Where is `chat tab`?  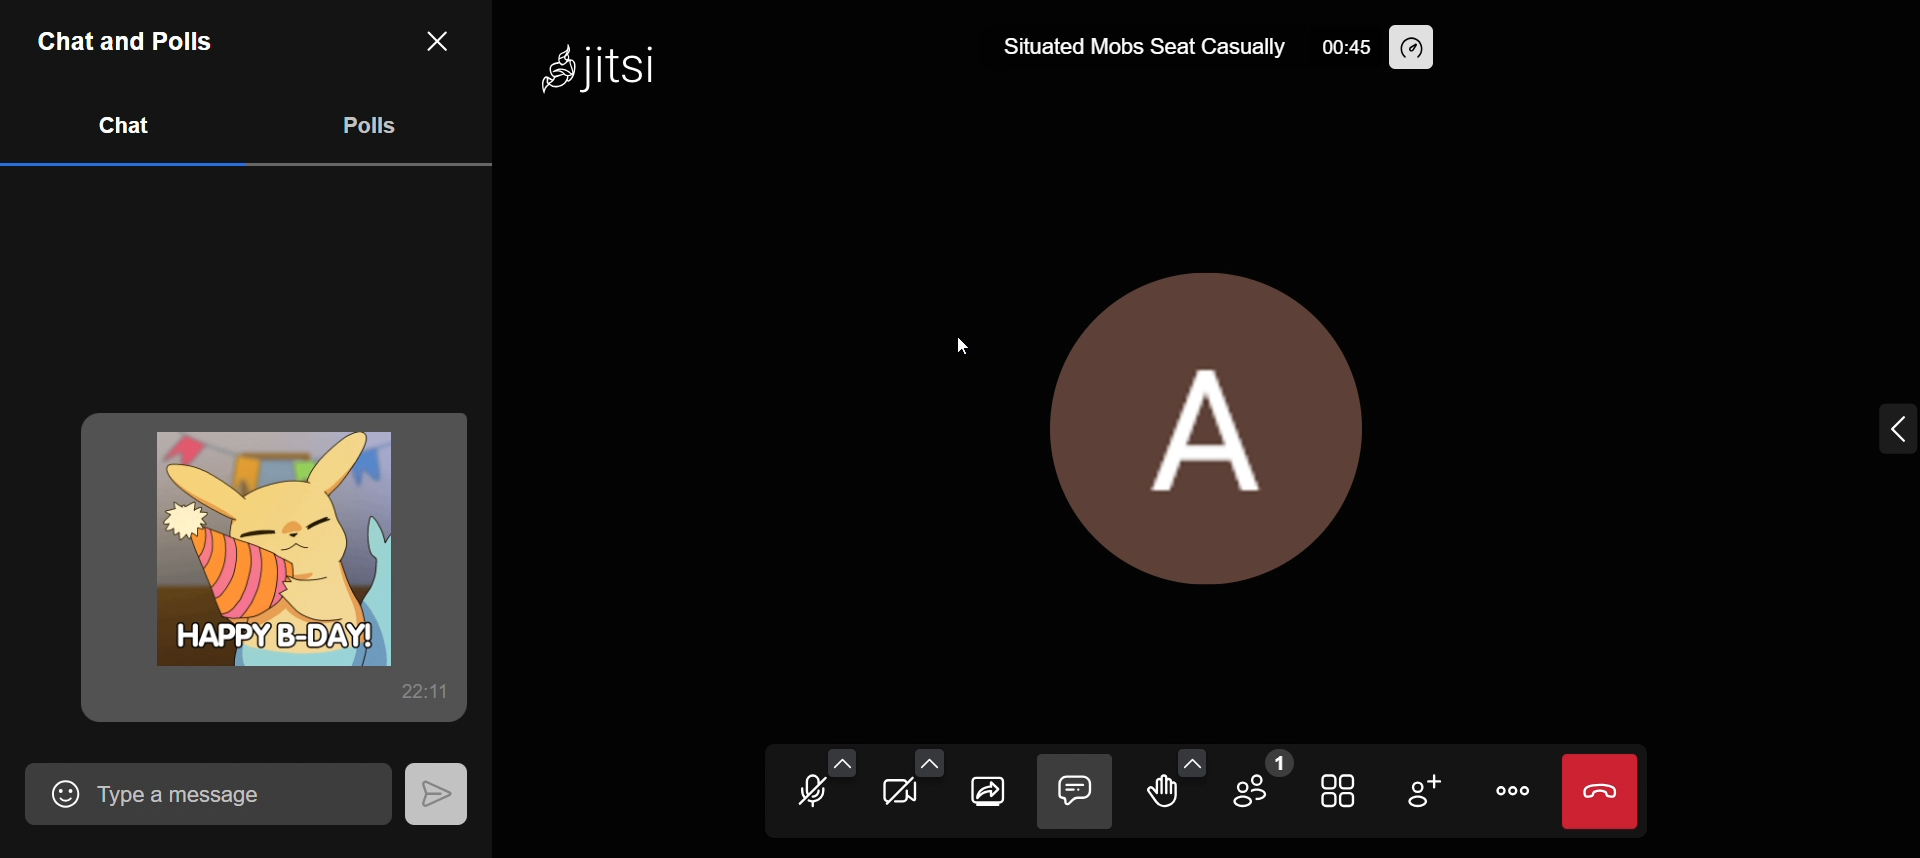
chat tab is located at coordinates (124, 124).